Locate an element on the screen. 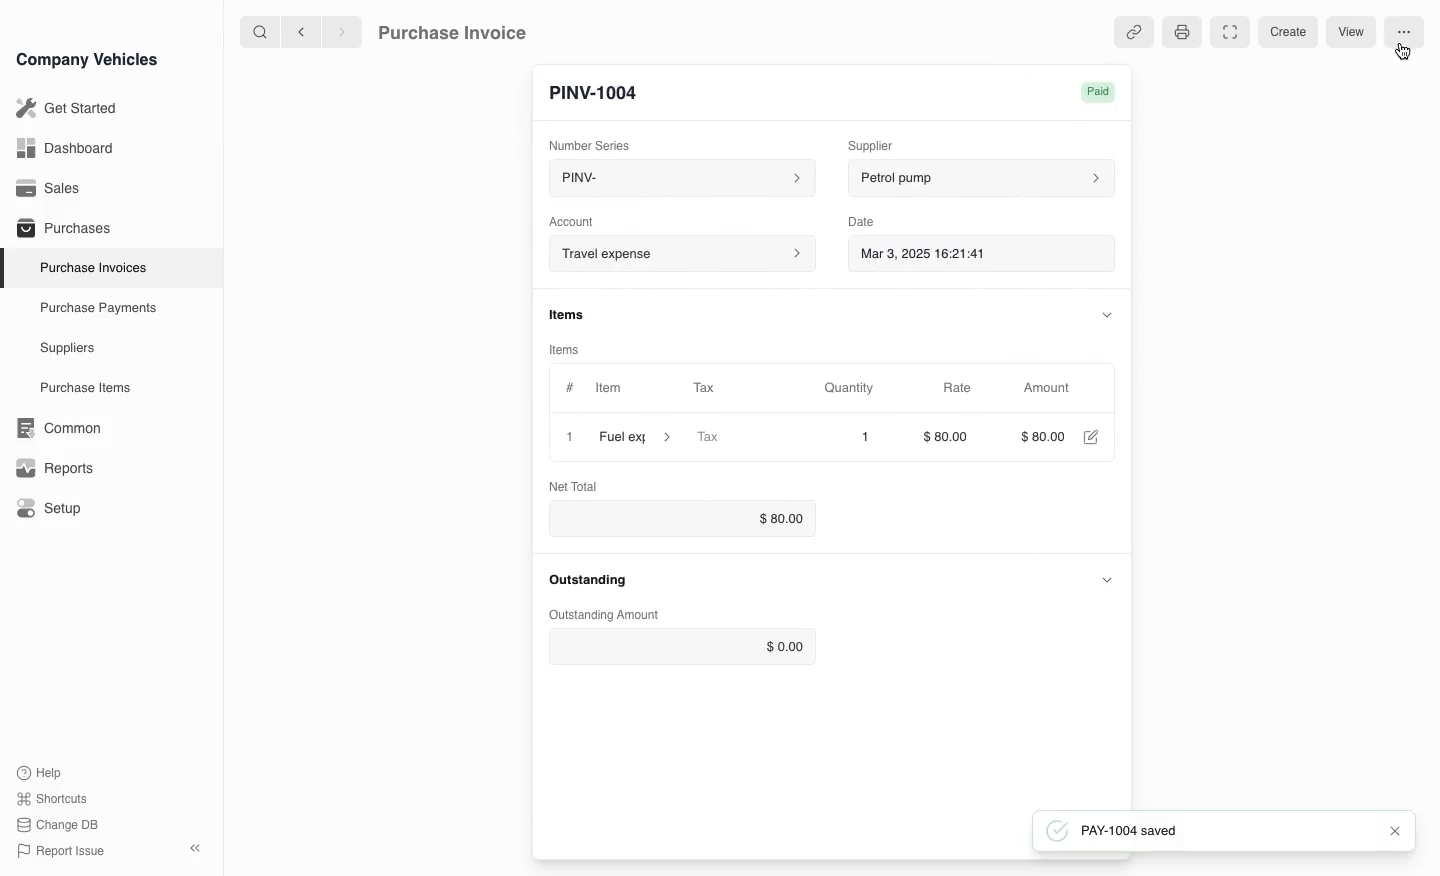  Item is located at coordinates (610, 387).